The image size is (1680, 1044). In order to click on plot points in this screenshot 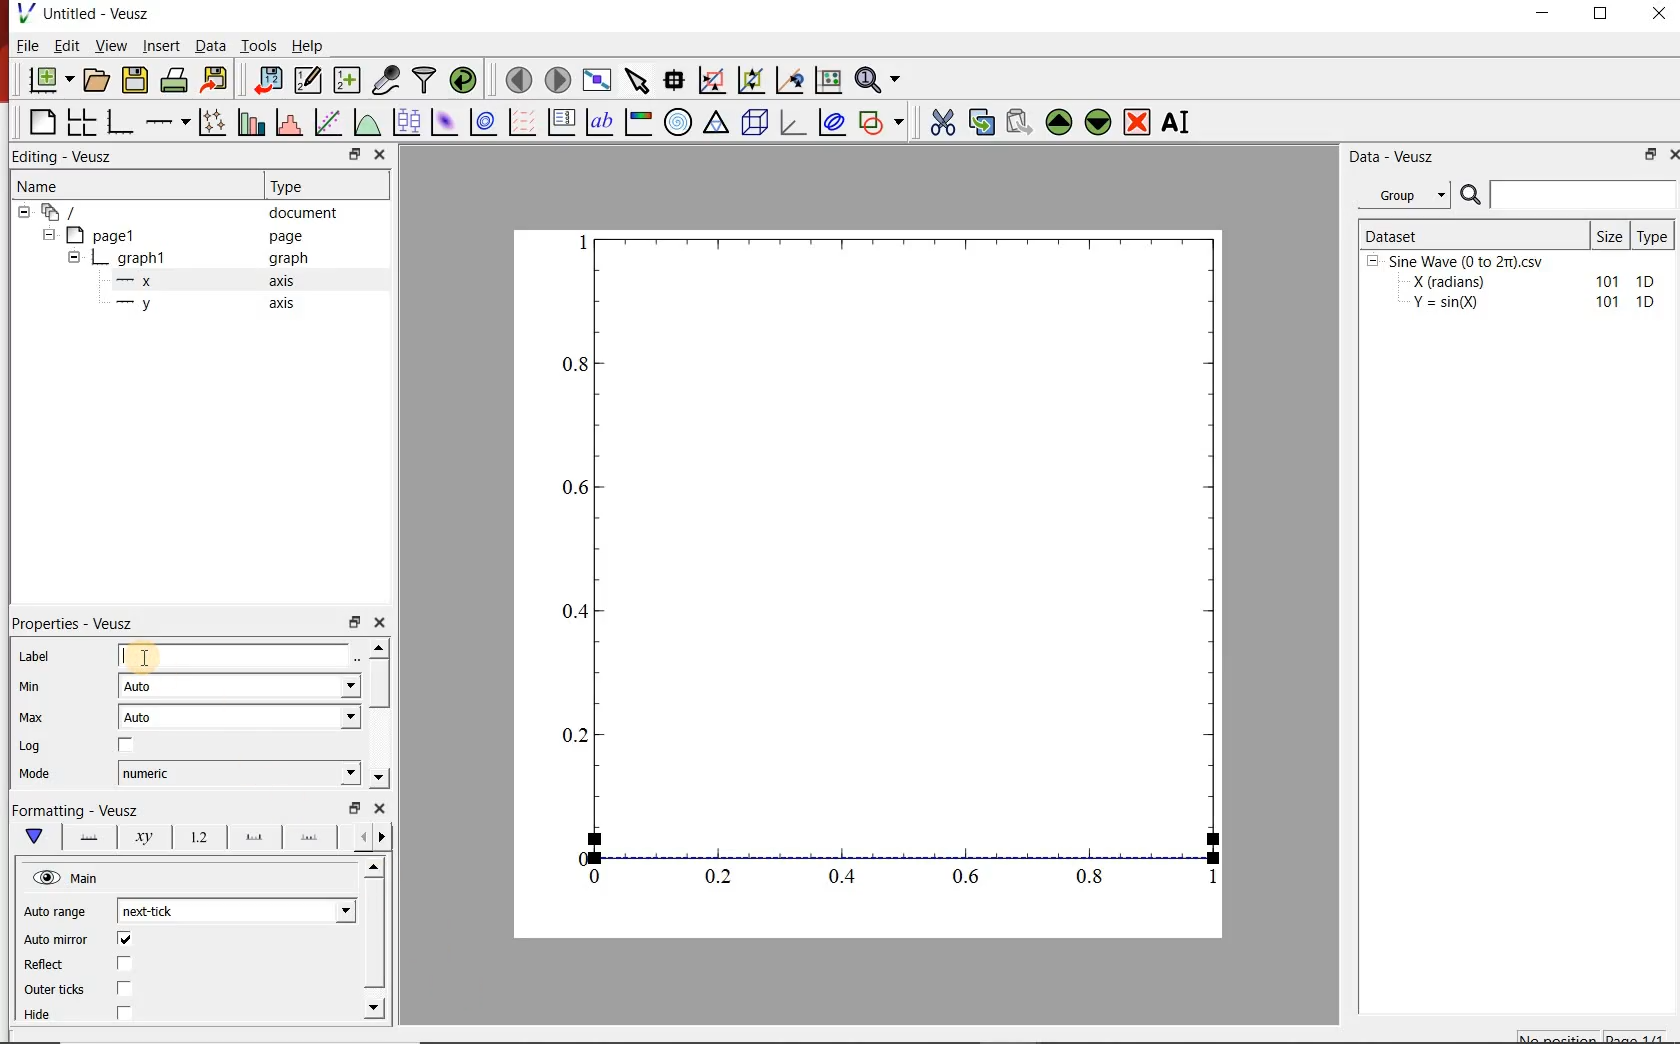, I will do `click(215, 121)`.